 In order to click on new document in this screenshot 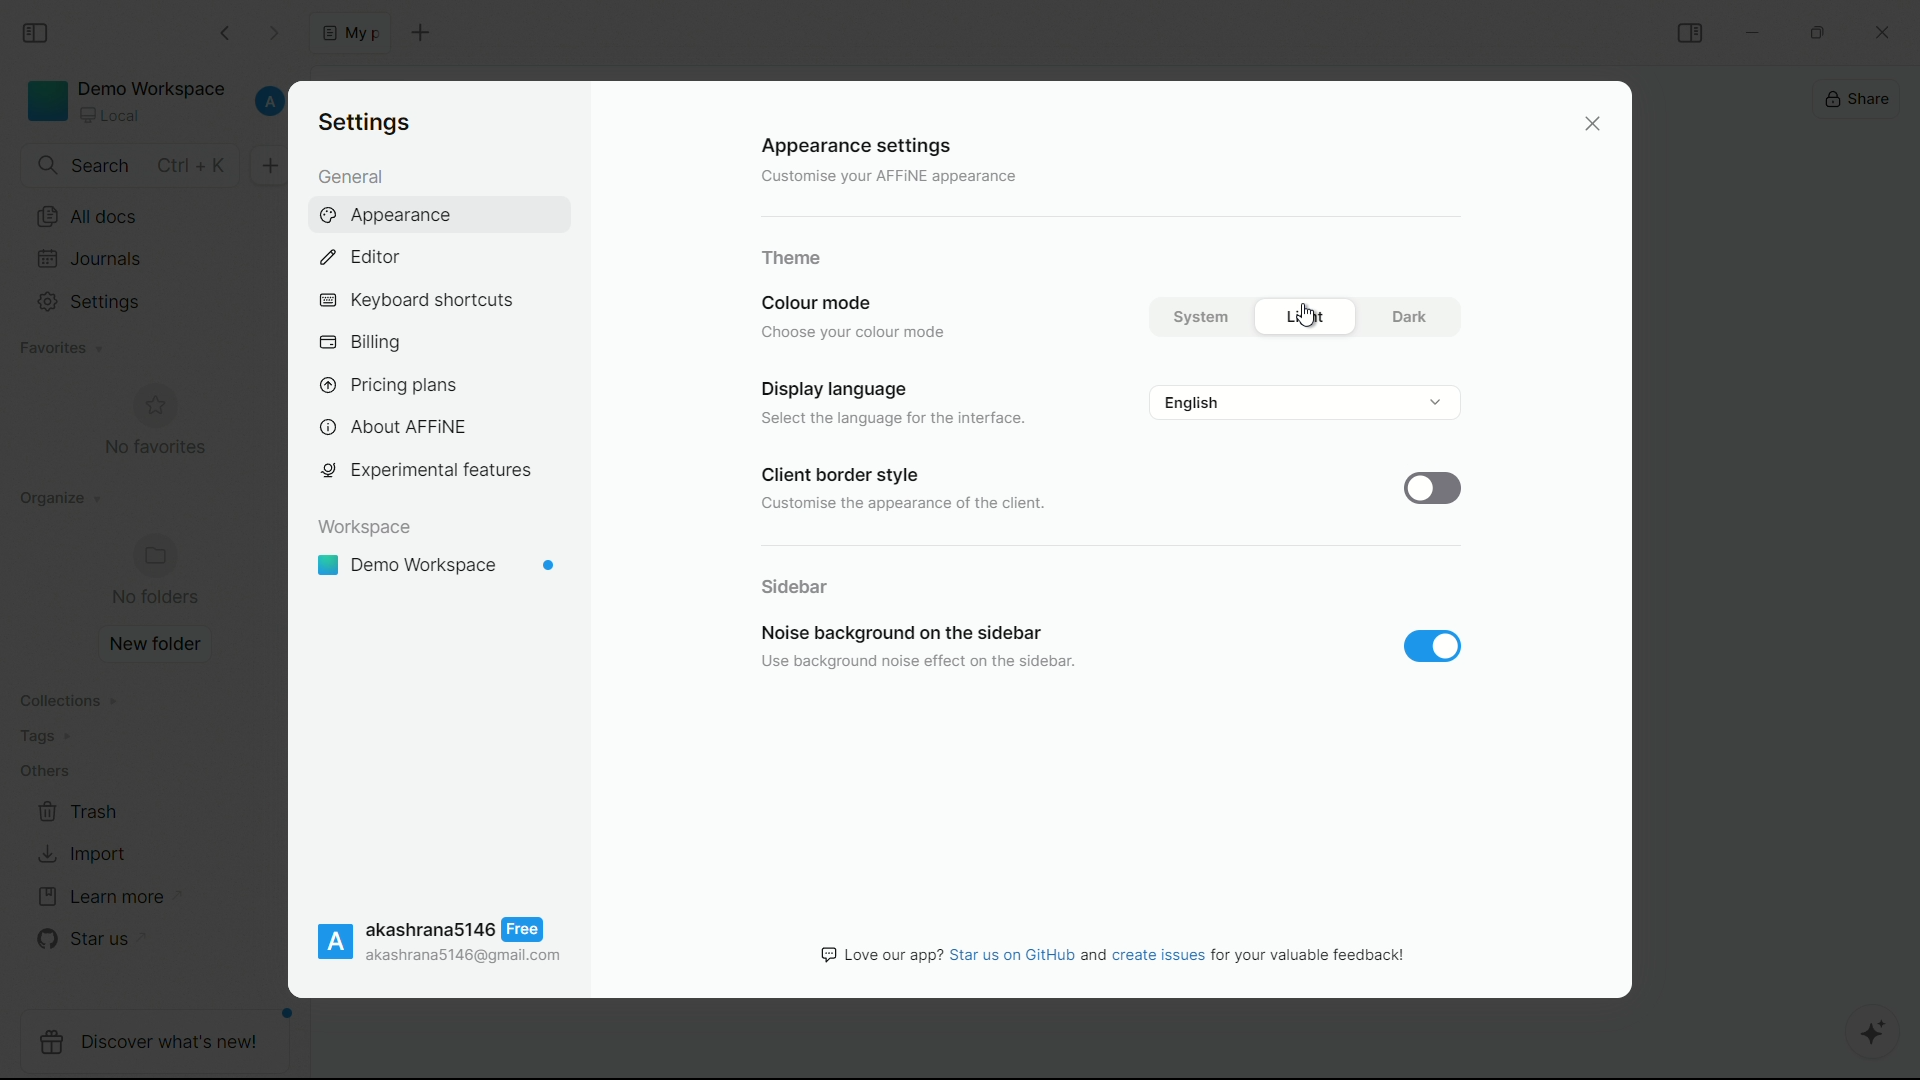, I will do `click(418, 32)`.